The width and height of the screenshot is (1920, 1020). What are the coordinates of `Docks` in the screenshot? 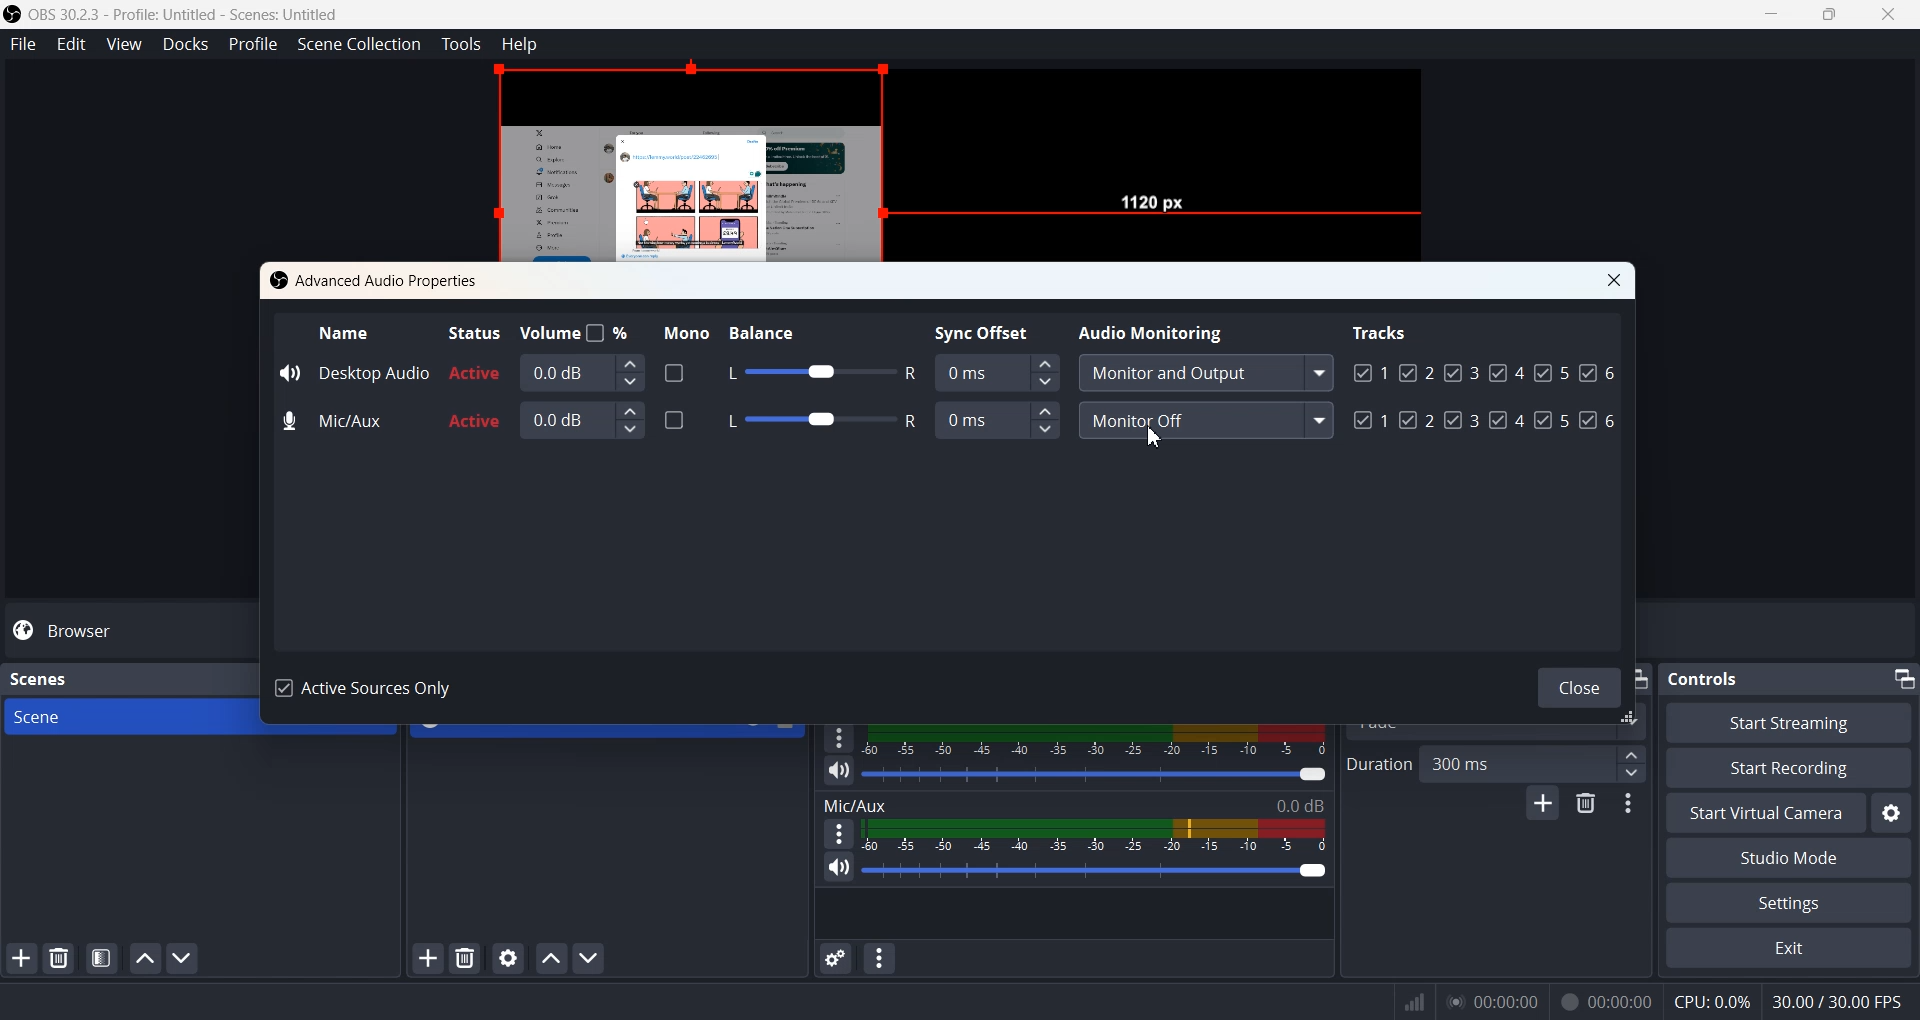 It's located at (186, 45).